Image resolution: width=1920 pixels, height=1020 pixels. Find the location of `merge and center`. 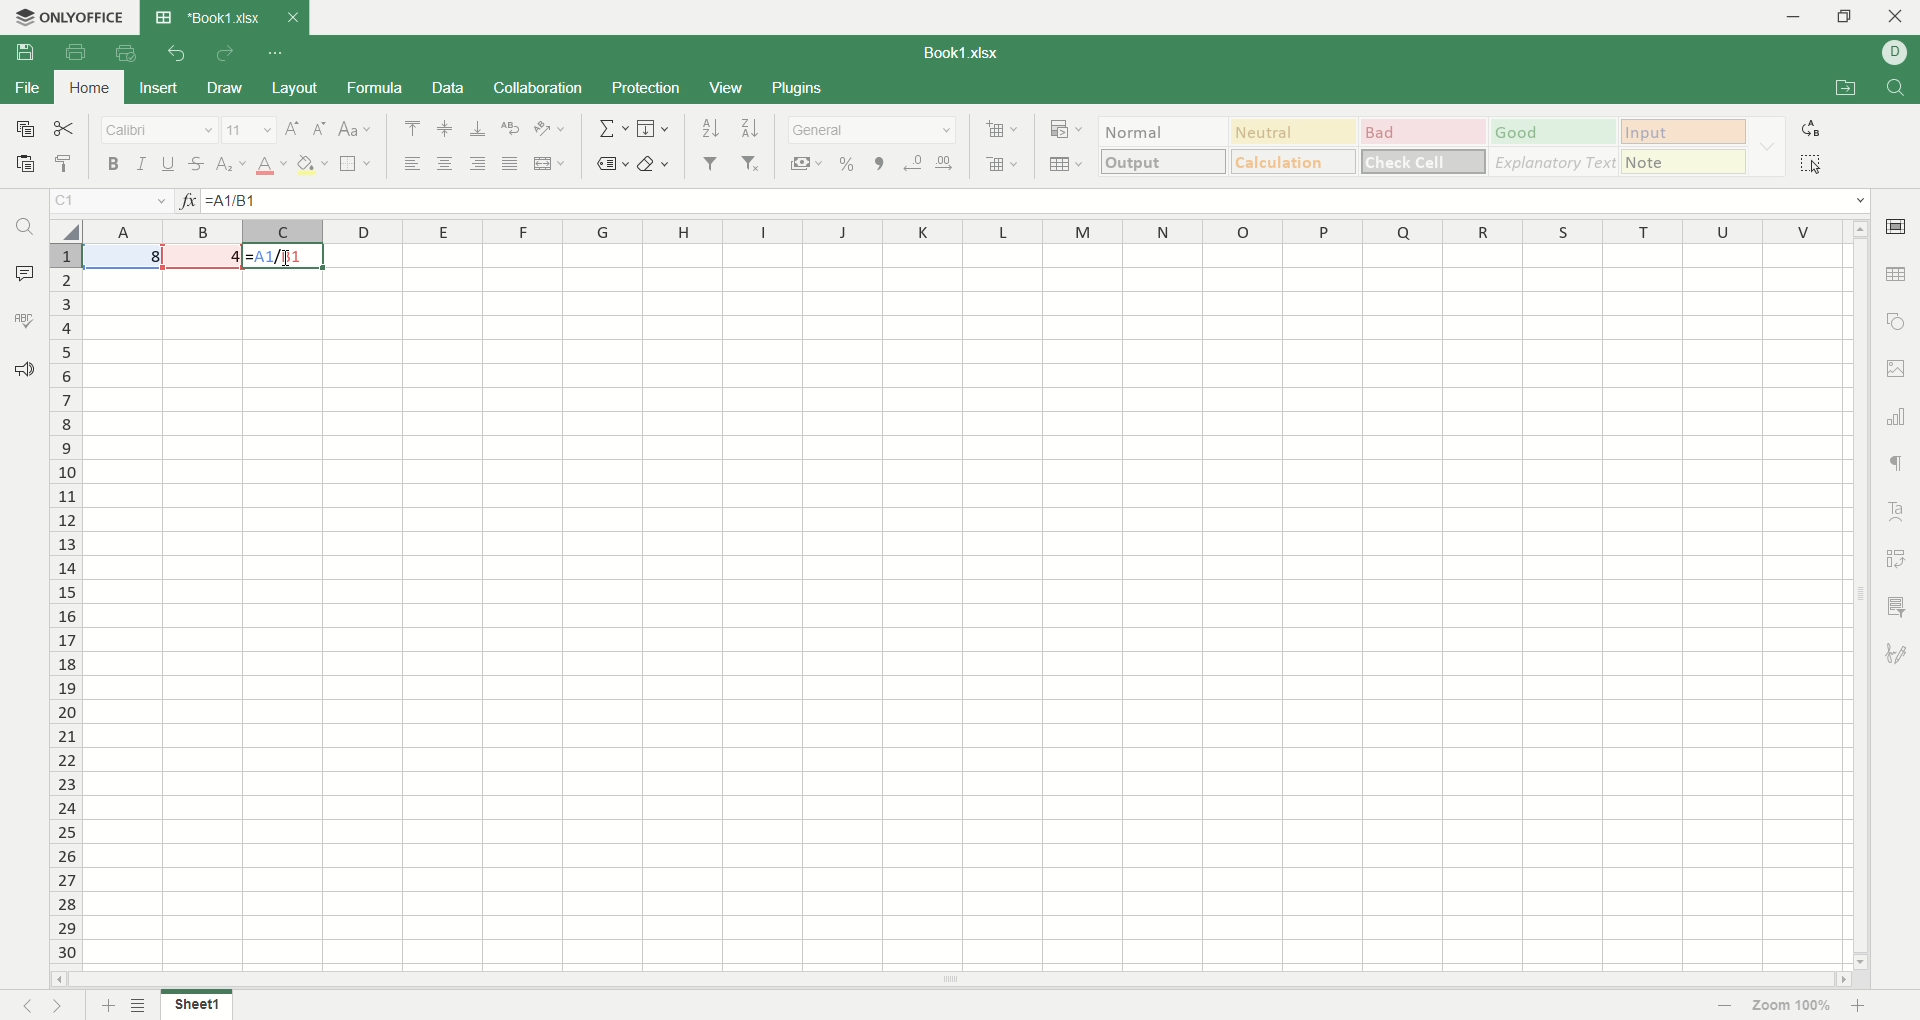

merge and center is located at coordinates (551, 164).